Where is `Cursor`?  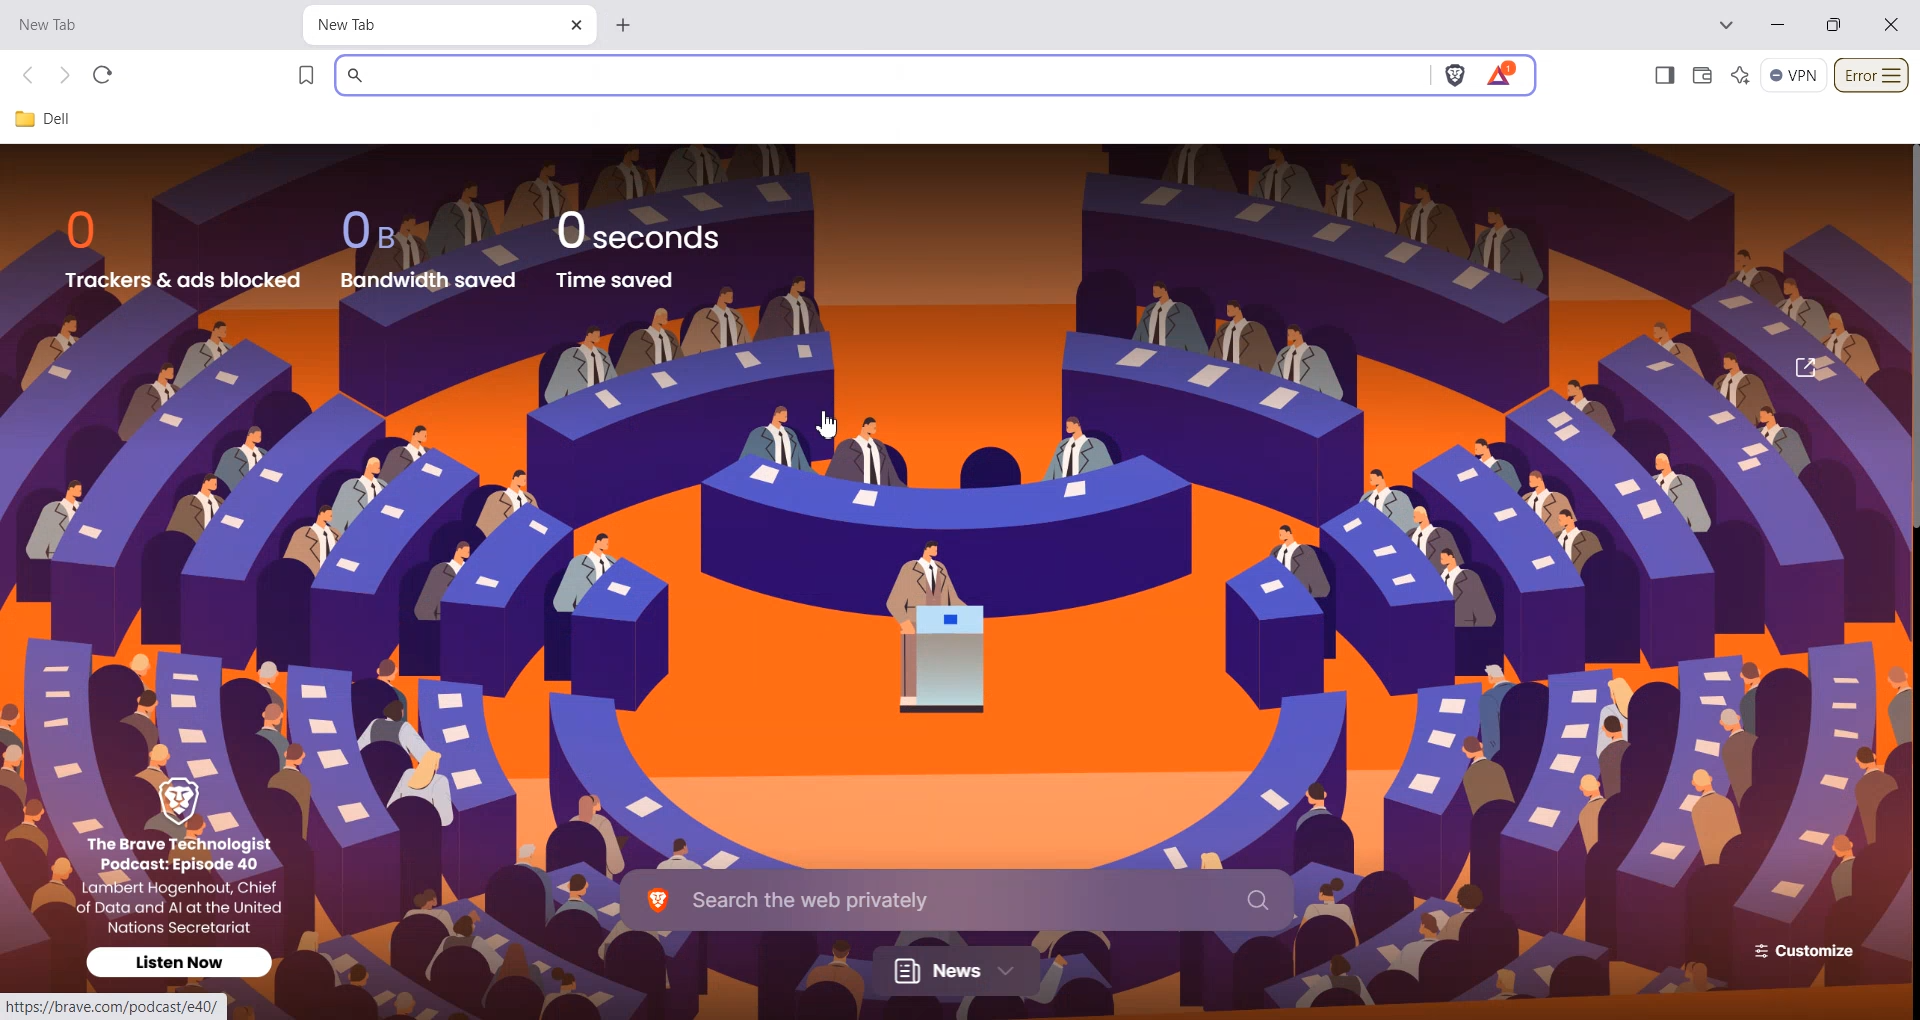
Cursor is located at coordinates (829, 421).